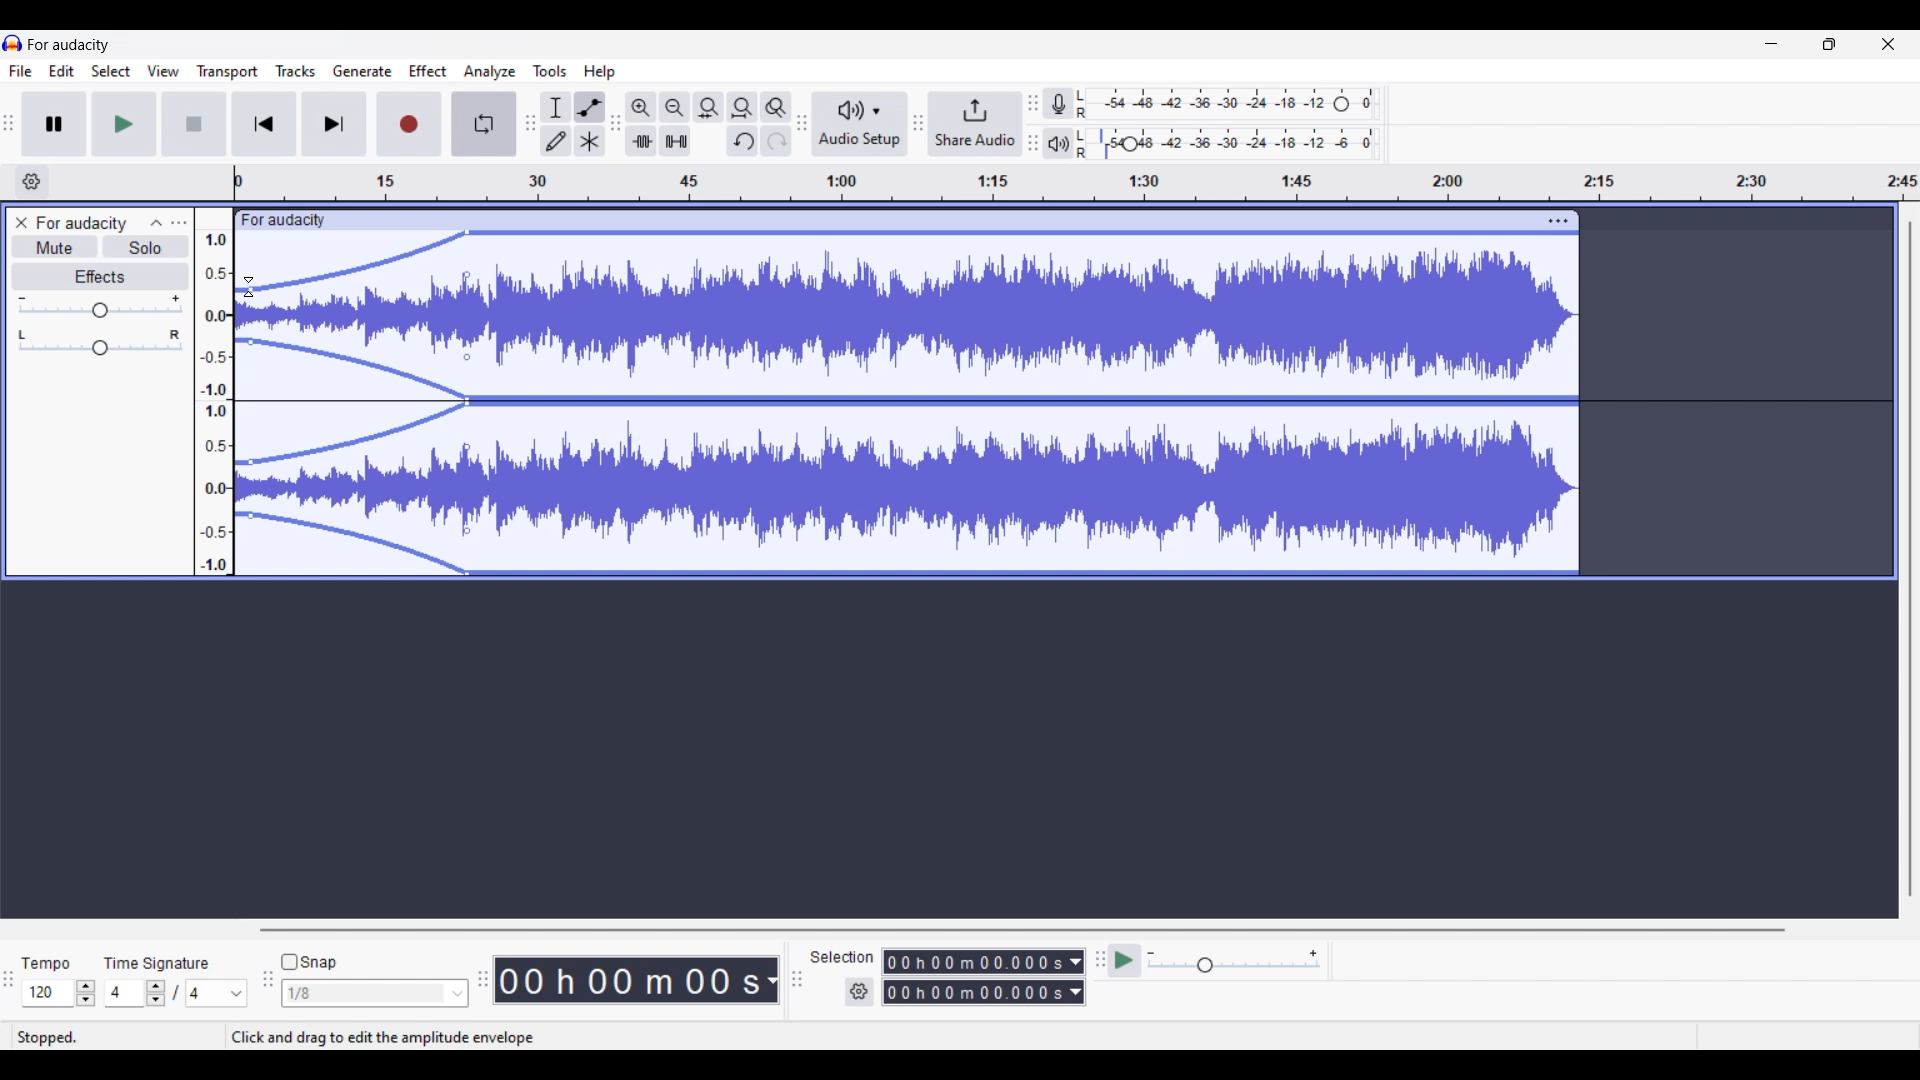 The image size is (1920, 1080). Describe the element at coordinates (860, 992) in the screenshot. I see `Settings` at that location.